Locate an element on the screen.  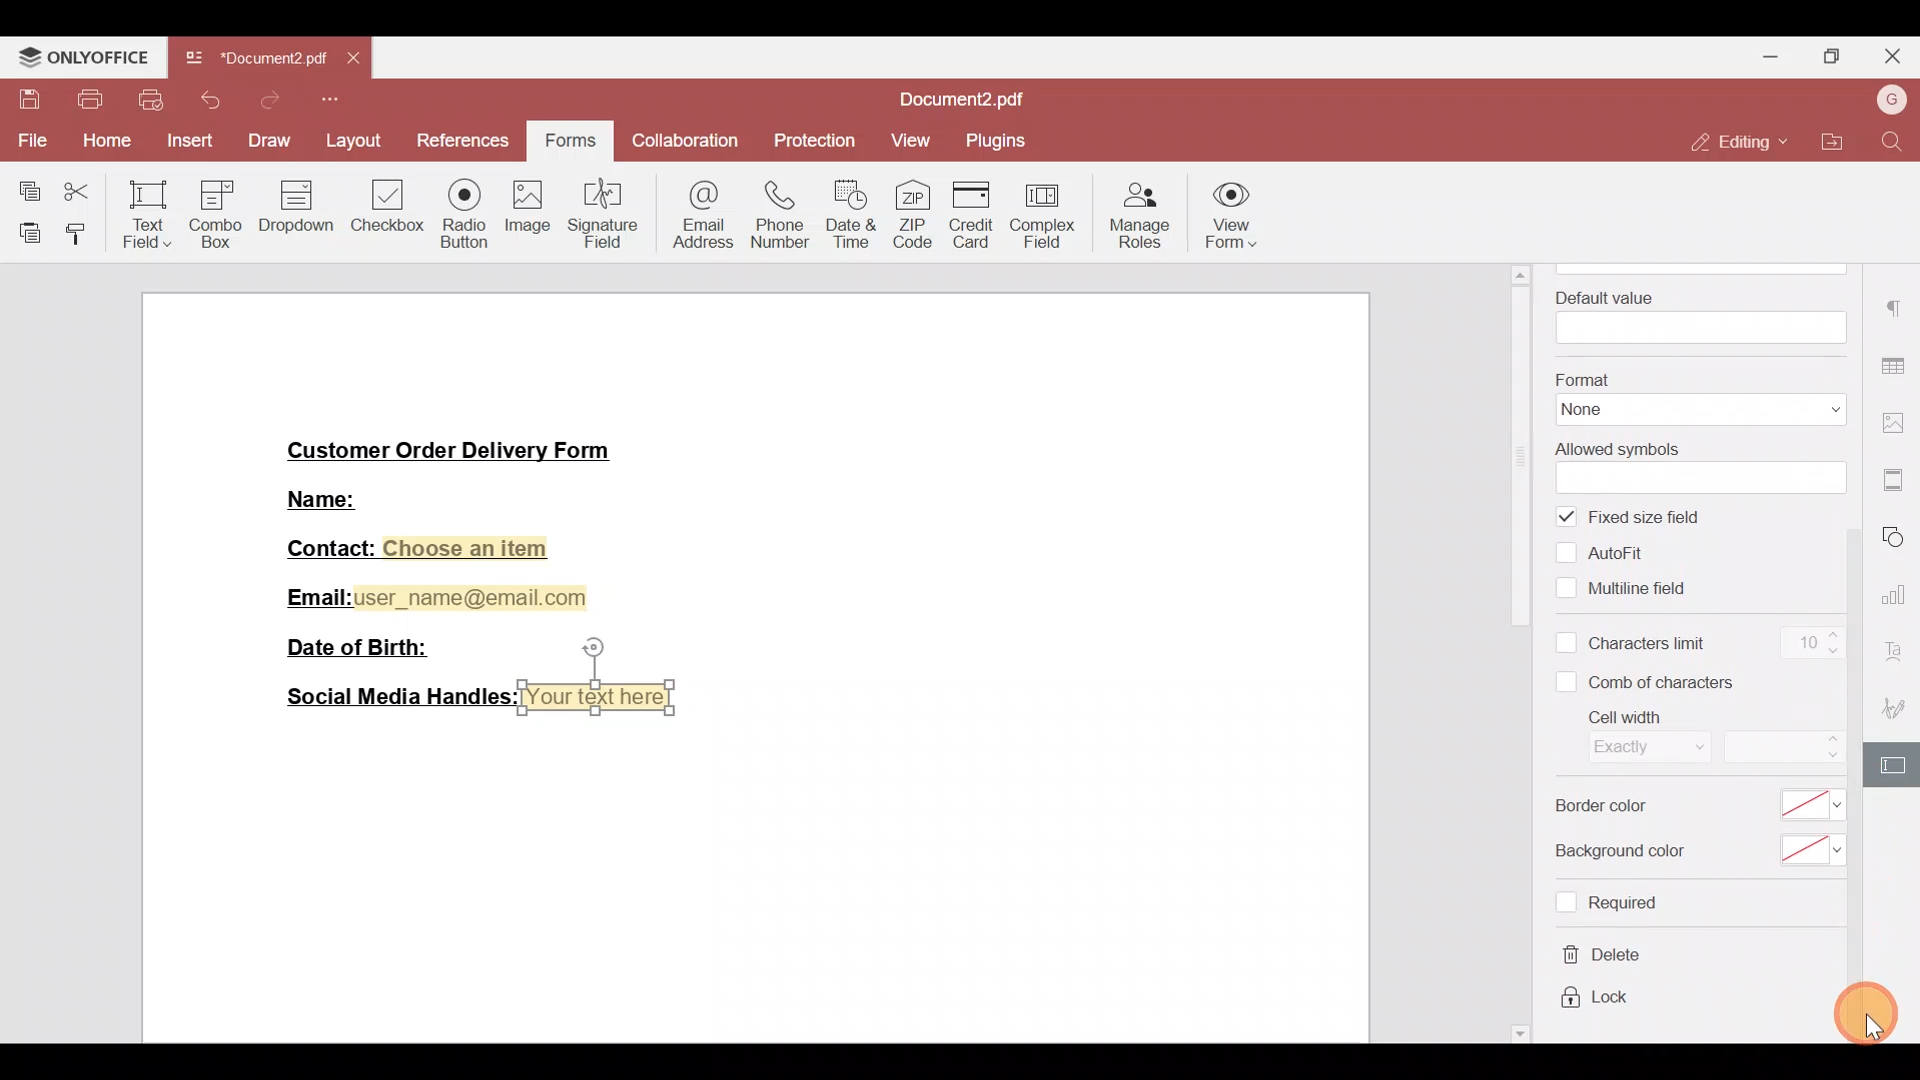
References is located at coordinates (460, 138).